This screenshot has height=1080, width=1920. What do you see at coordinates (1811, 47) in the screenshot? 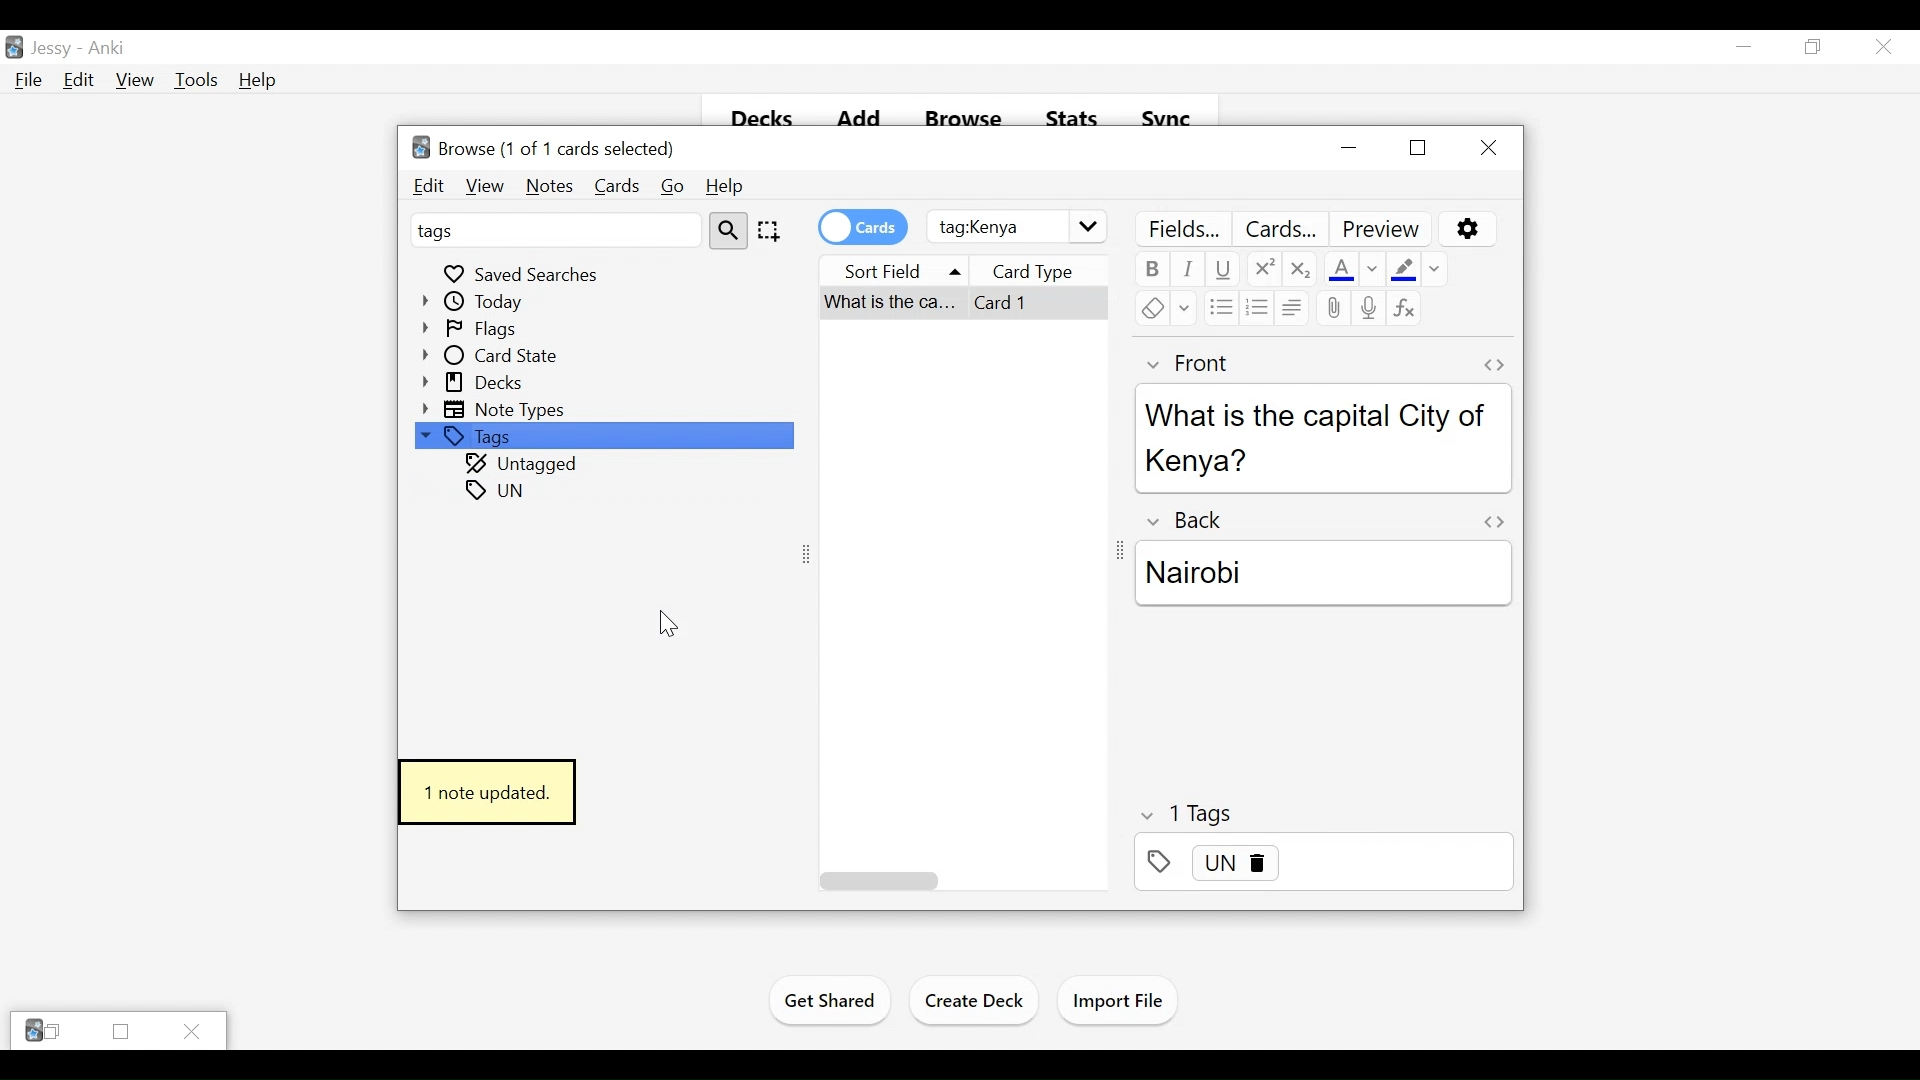
I see `Restore` at bounding box center [1811, 47].